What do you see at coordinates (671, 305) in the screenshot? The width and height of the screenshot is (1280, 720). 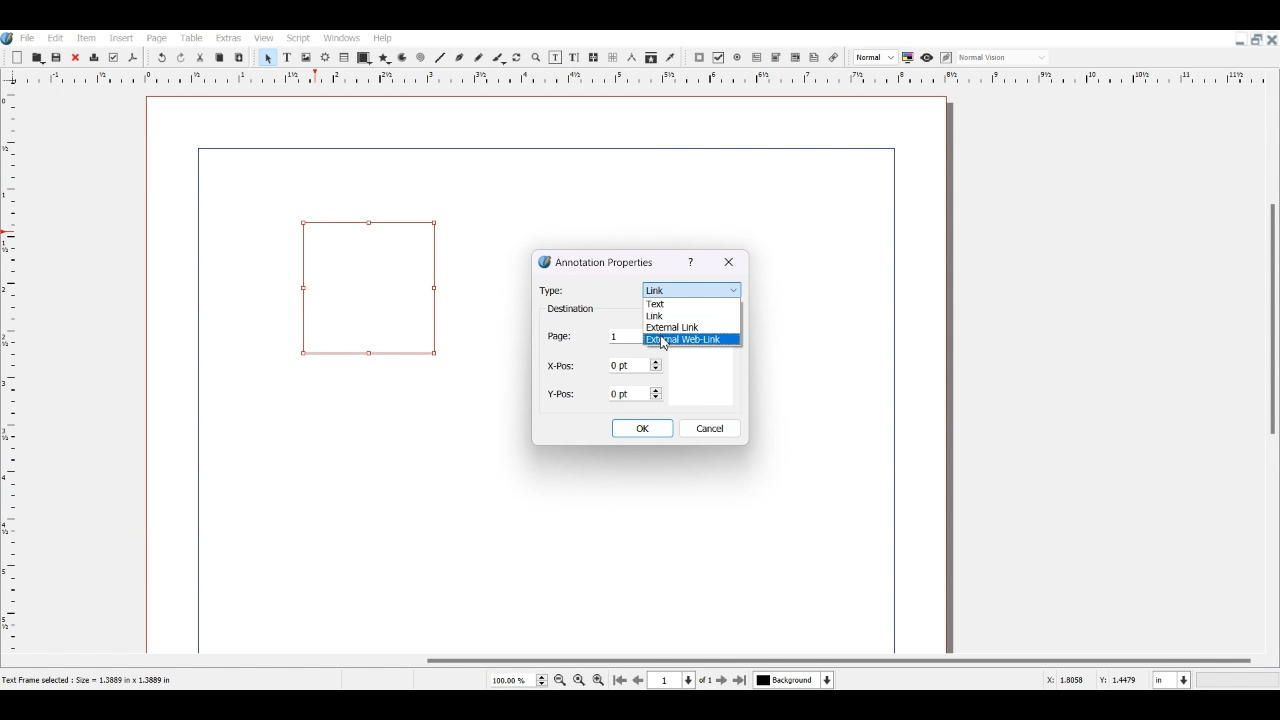 I see `Text` at bounding box center [671, 305].